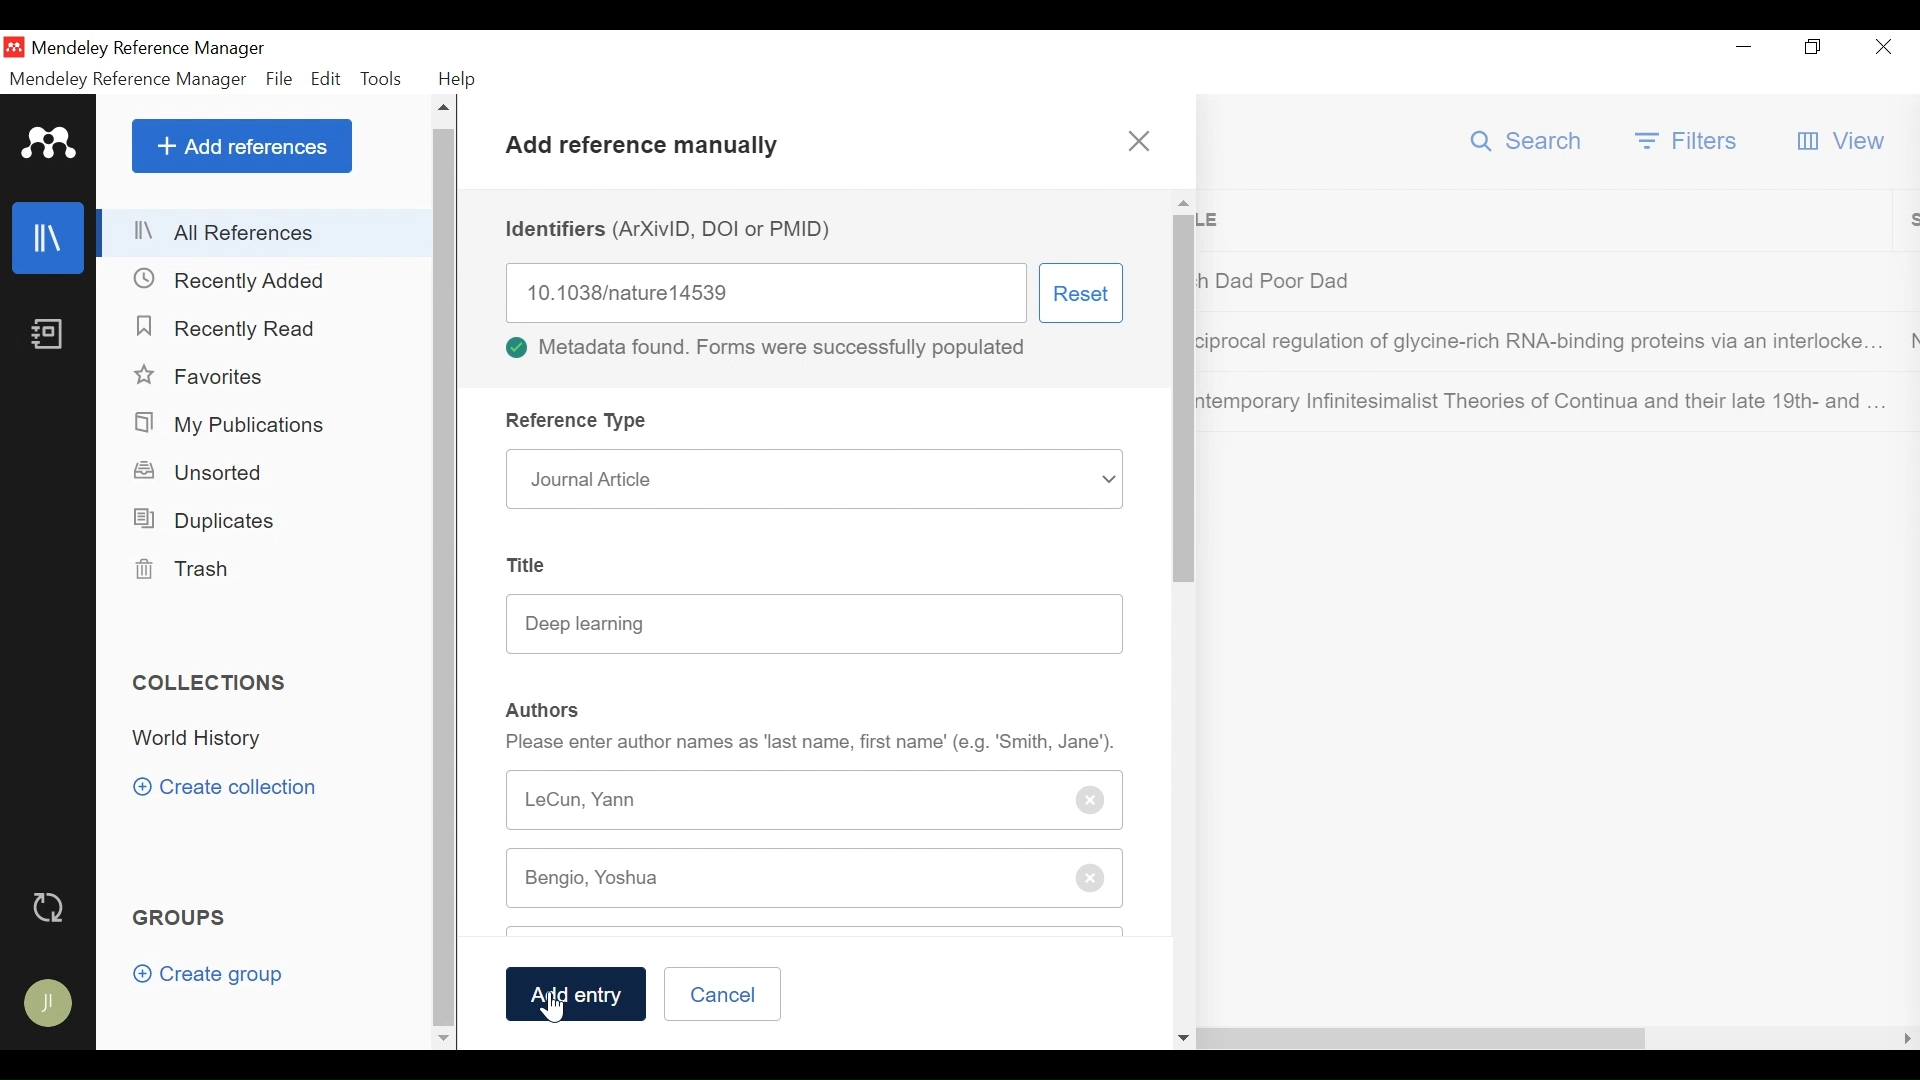 Image resolution: width=1920 pixels, height=1080 pixels. Describe the element at coordinates (457, 79) in the screenshot. I see `Help` at that location.